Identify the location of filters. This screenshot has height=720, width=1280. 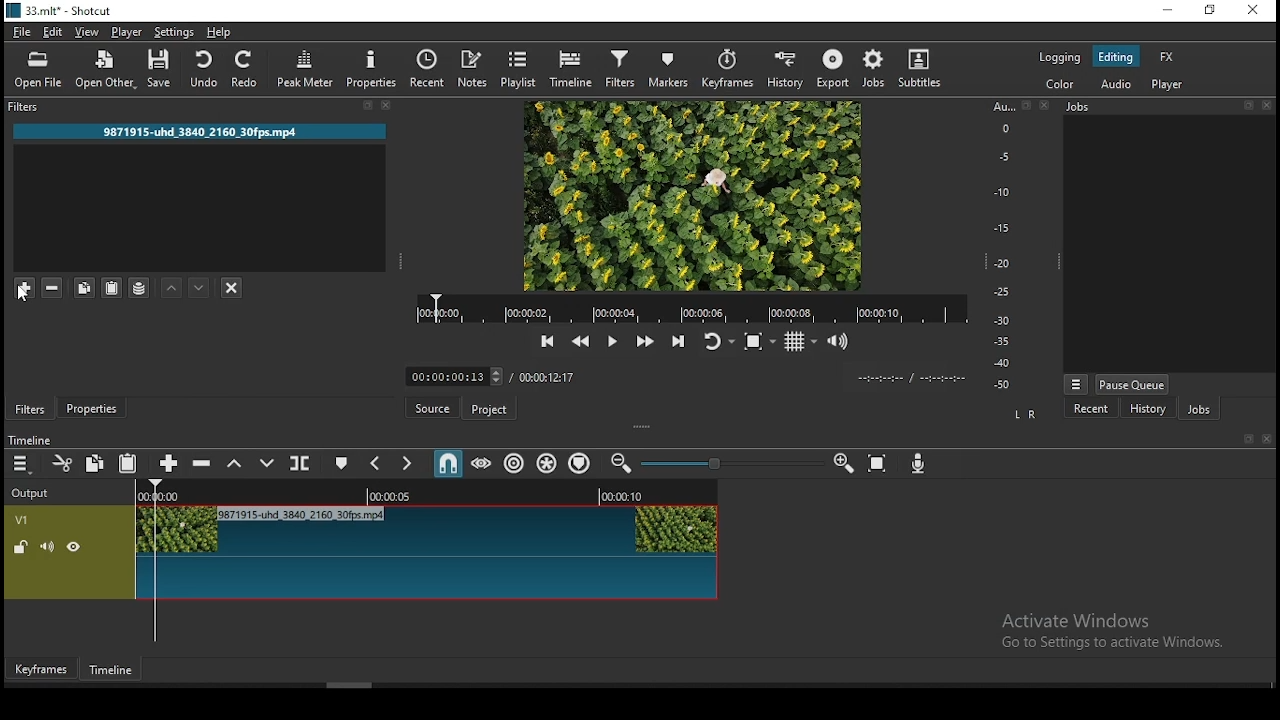
(20, 108).